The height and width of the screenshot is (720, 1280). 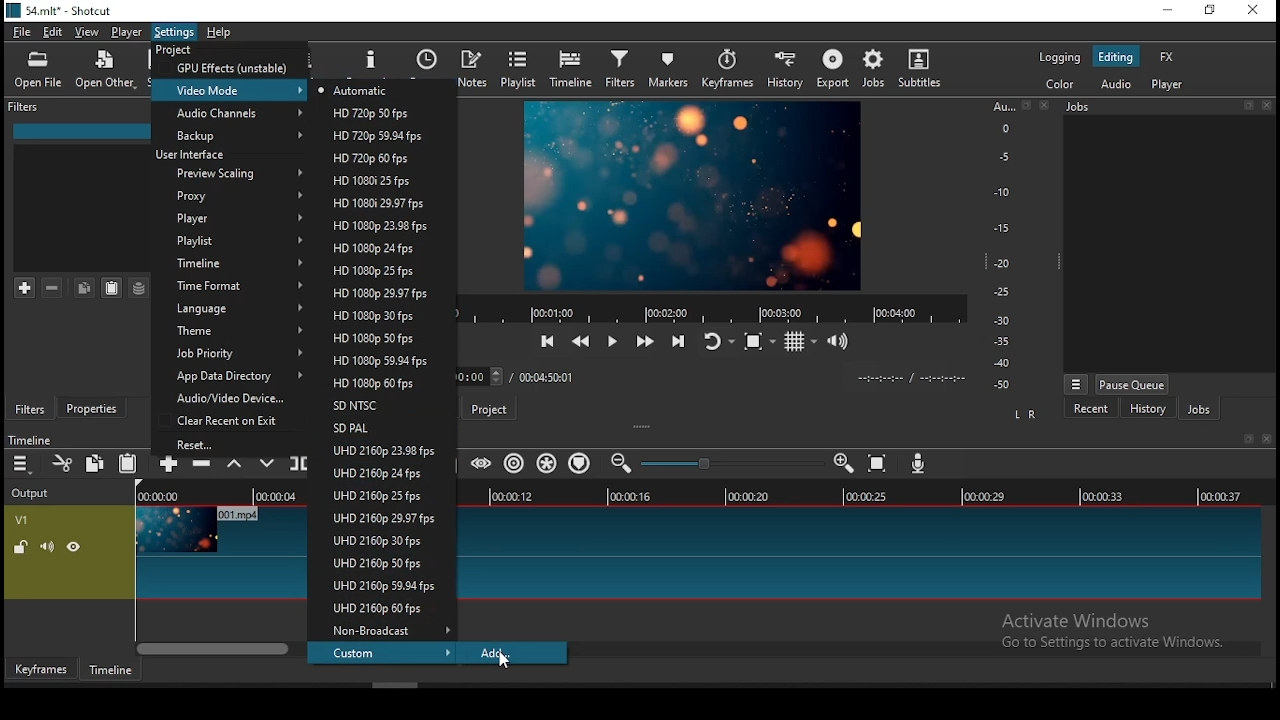 I want to click on timeline, so click(x=225, y=264).